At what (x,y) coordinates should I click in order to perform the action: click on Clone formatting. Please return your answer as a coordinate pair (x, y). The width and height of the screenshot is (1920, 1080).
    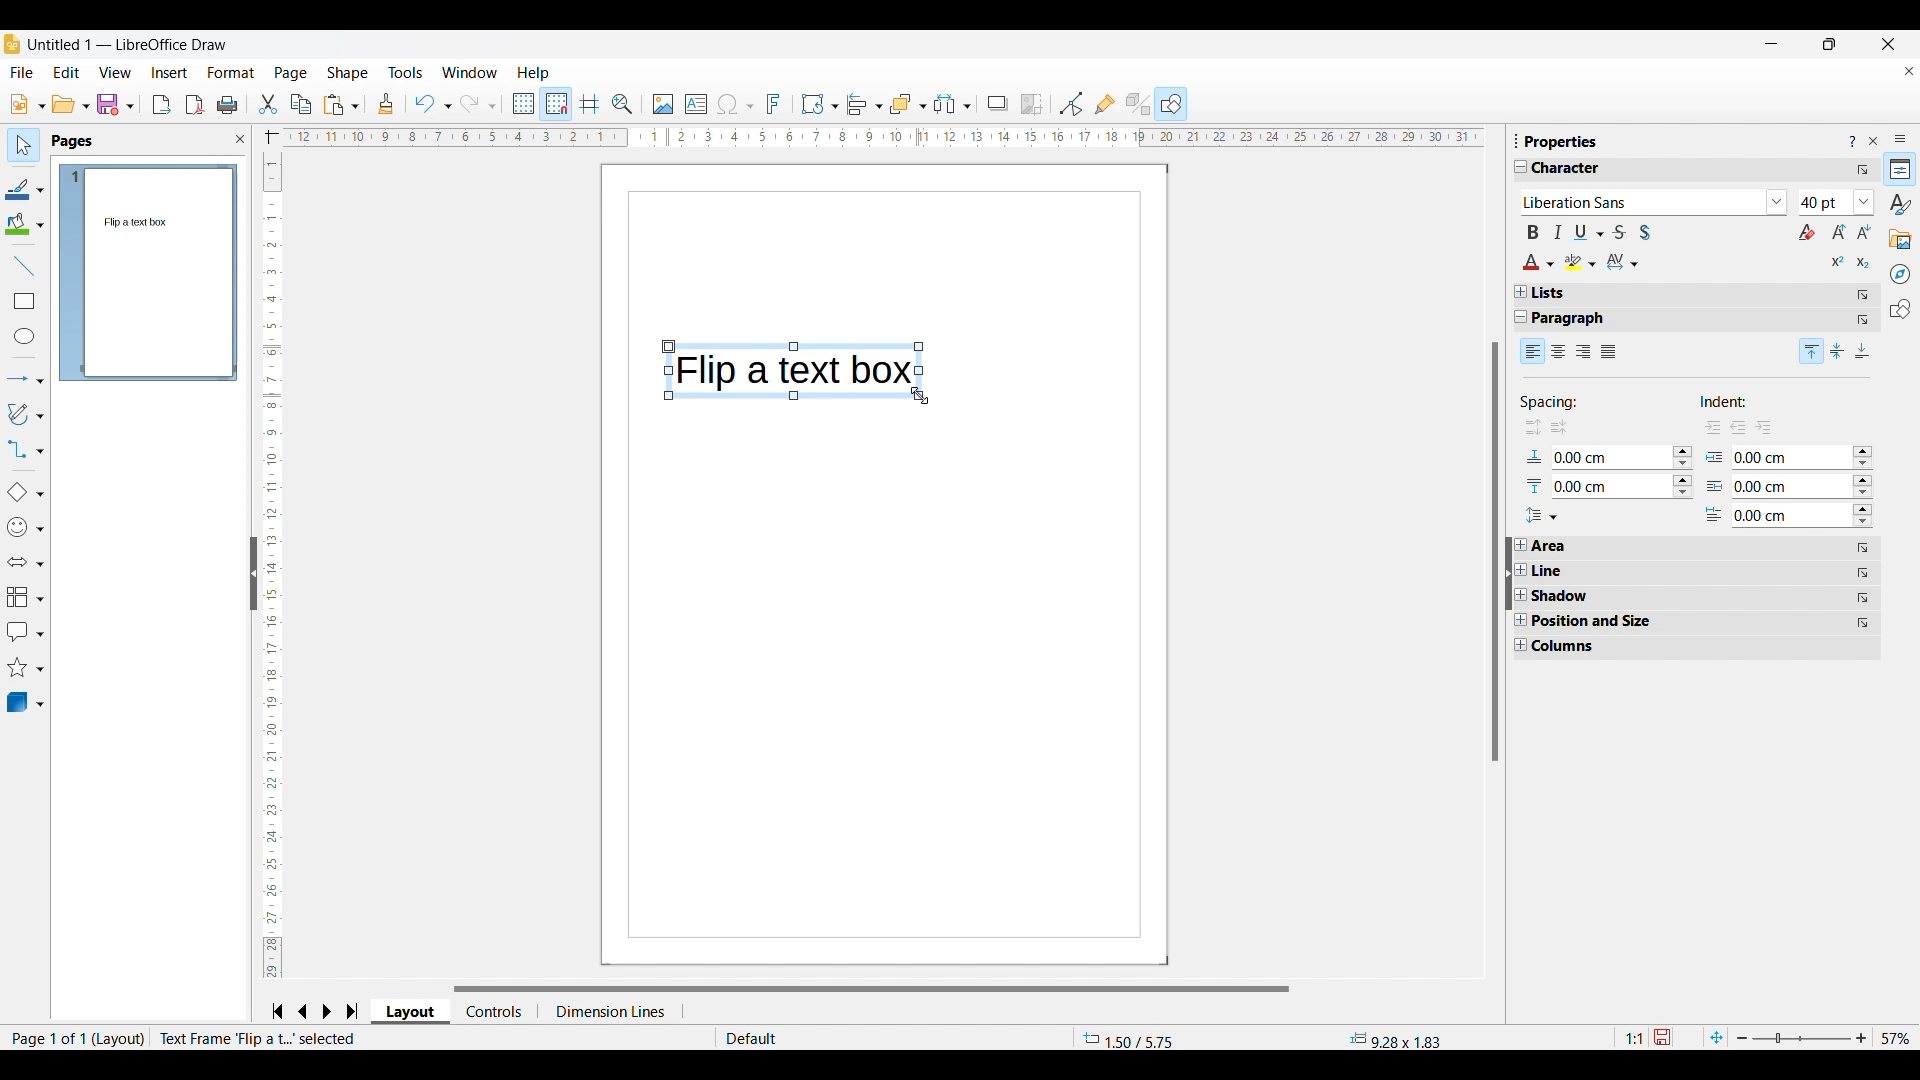
    Looking at the image, I should click on (385, 103).